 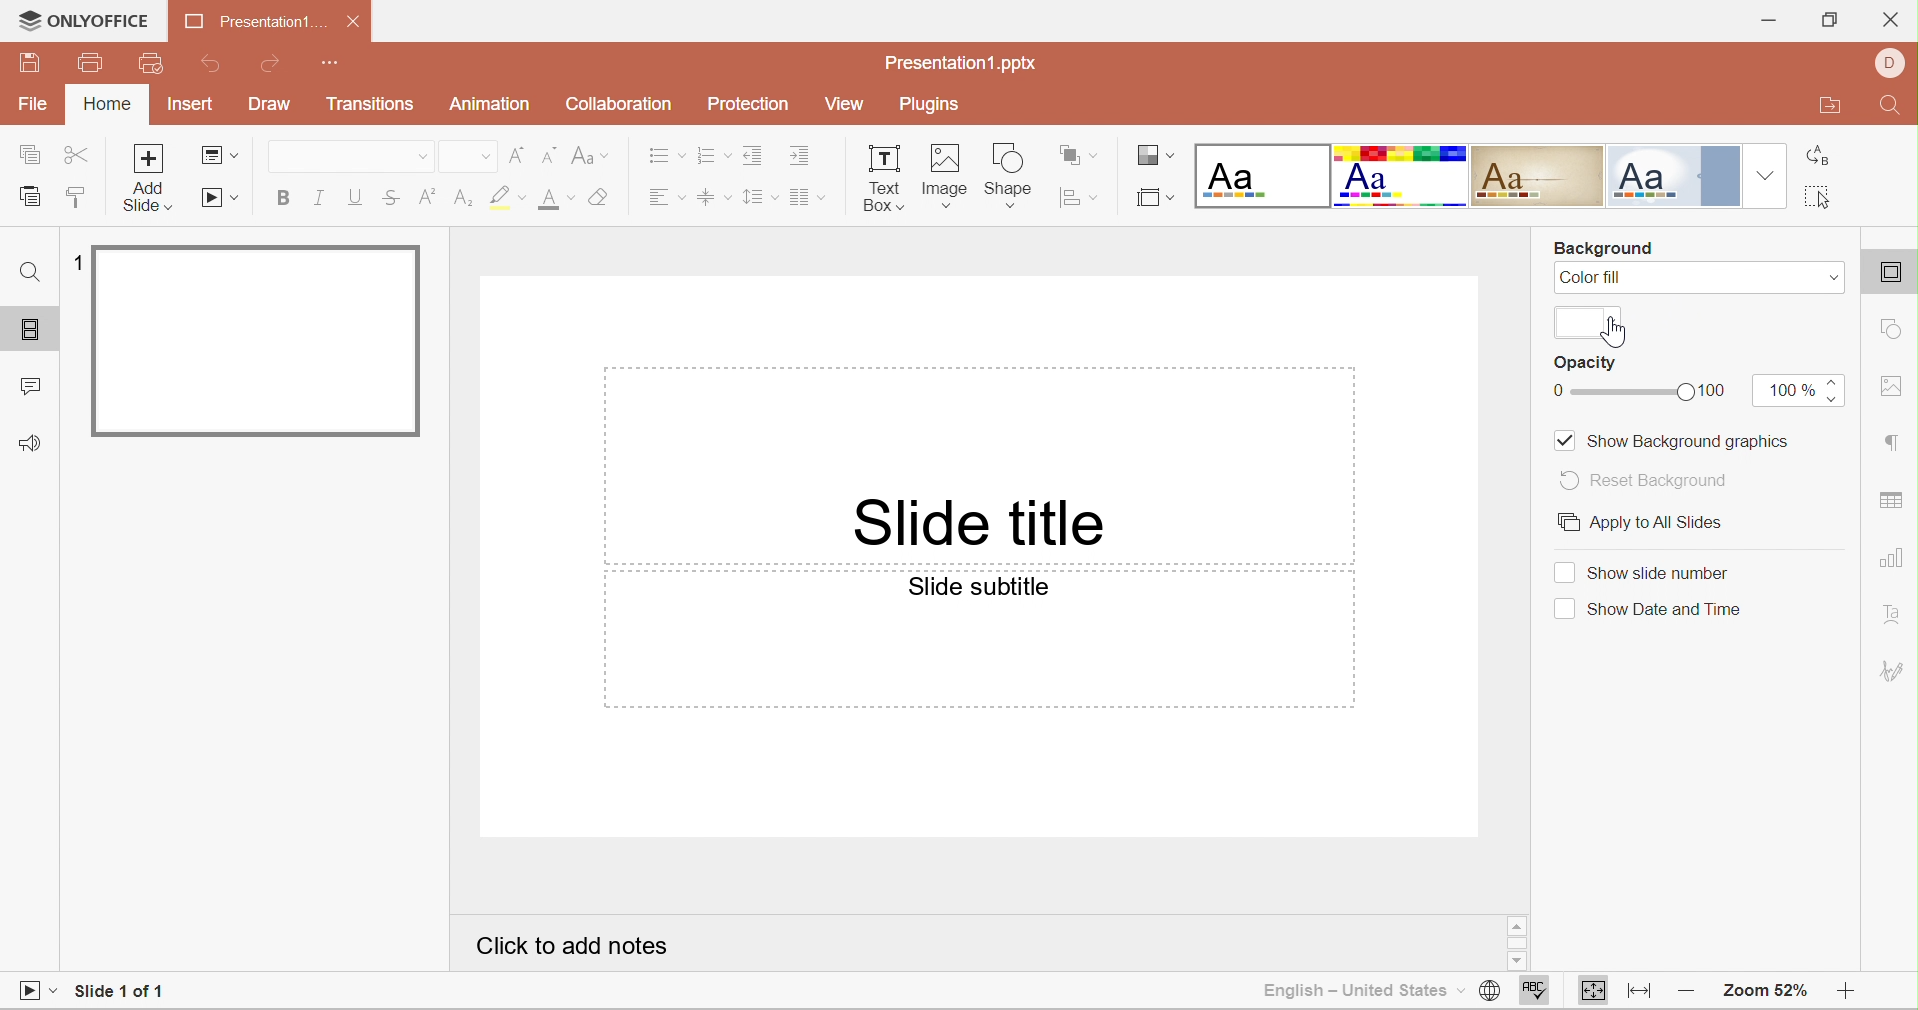 I want to click on Slide 1 of 1, so click(x=117, y=993).